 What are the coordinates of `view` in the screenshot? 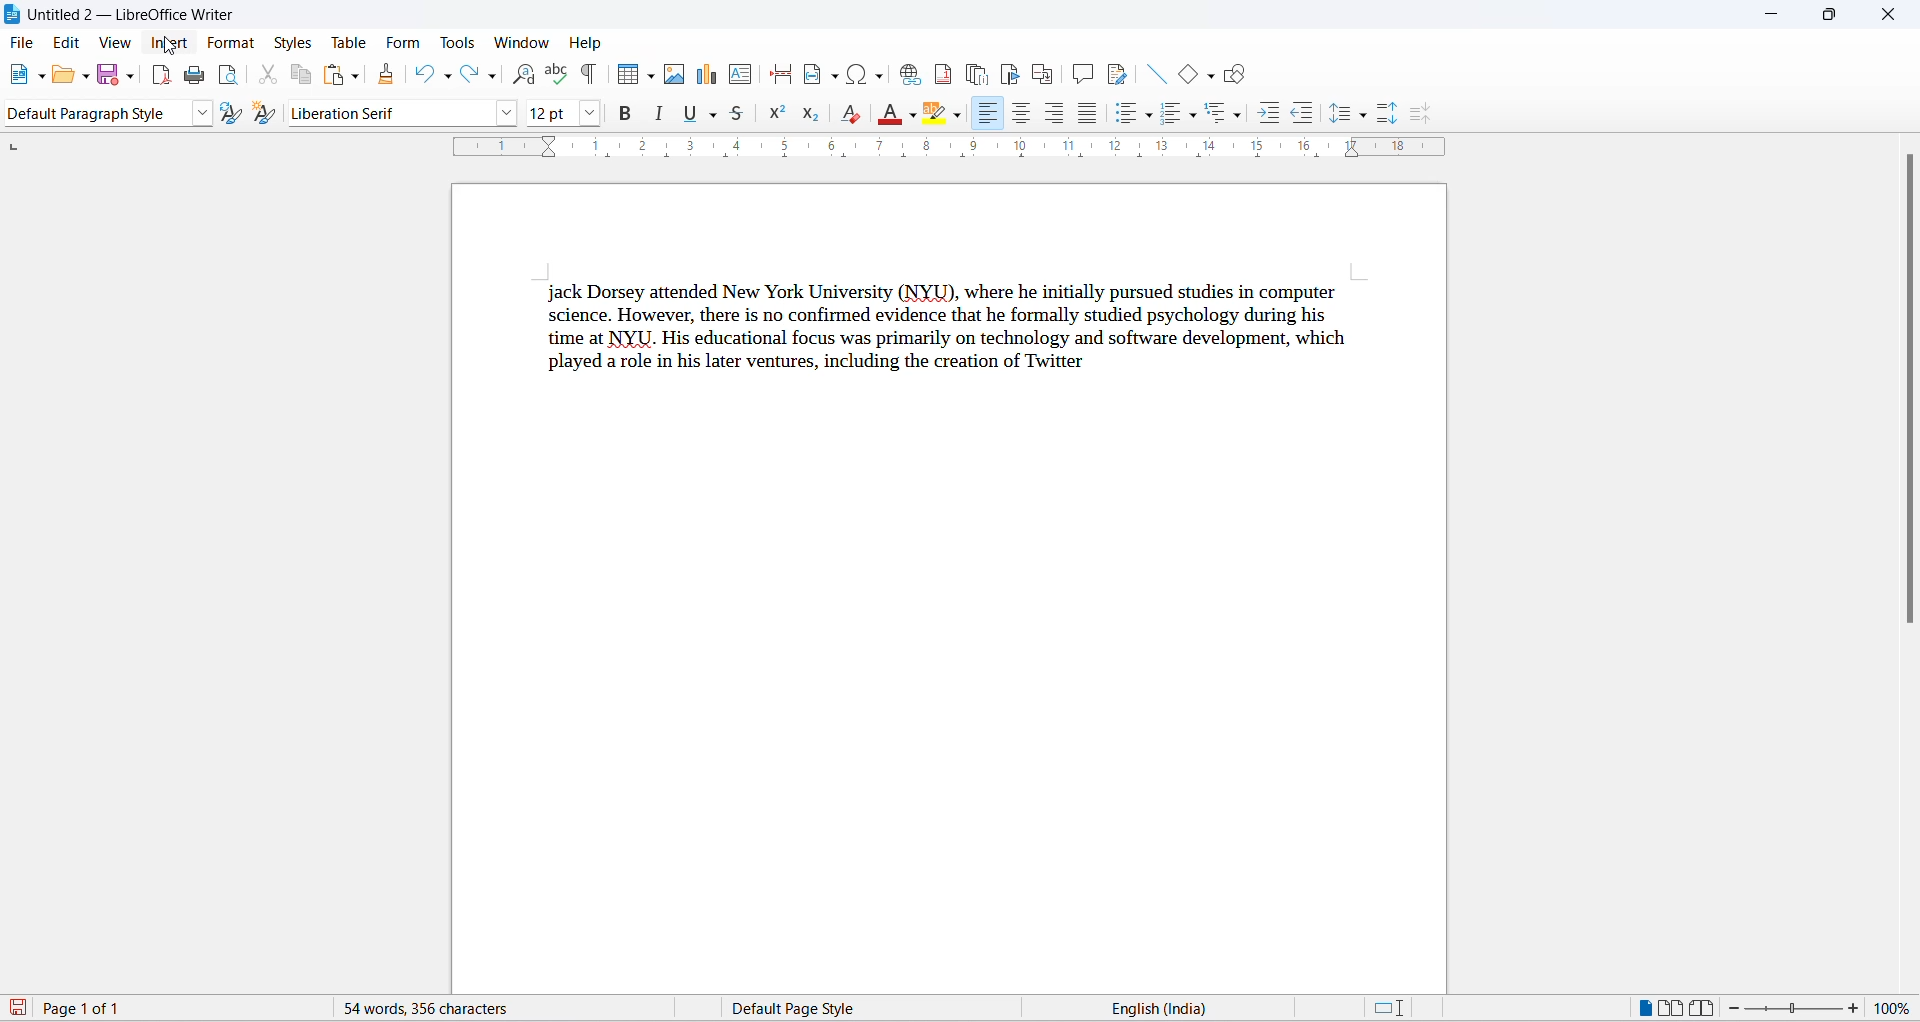 It's located at (117, 43).